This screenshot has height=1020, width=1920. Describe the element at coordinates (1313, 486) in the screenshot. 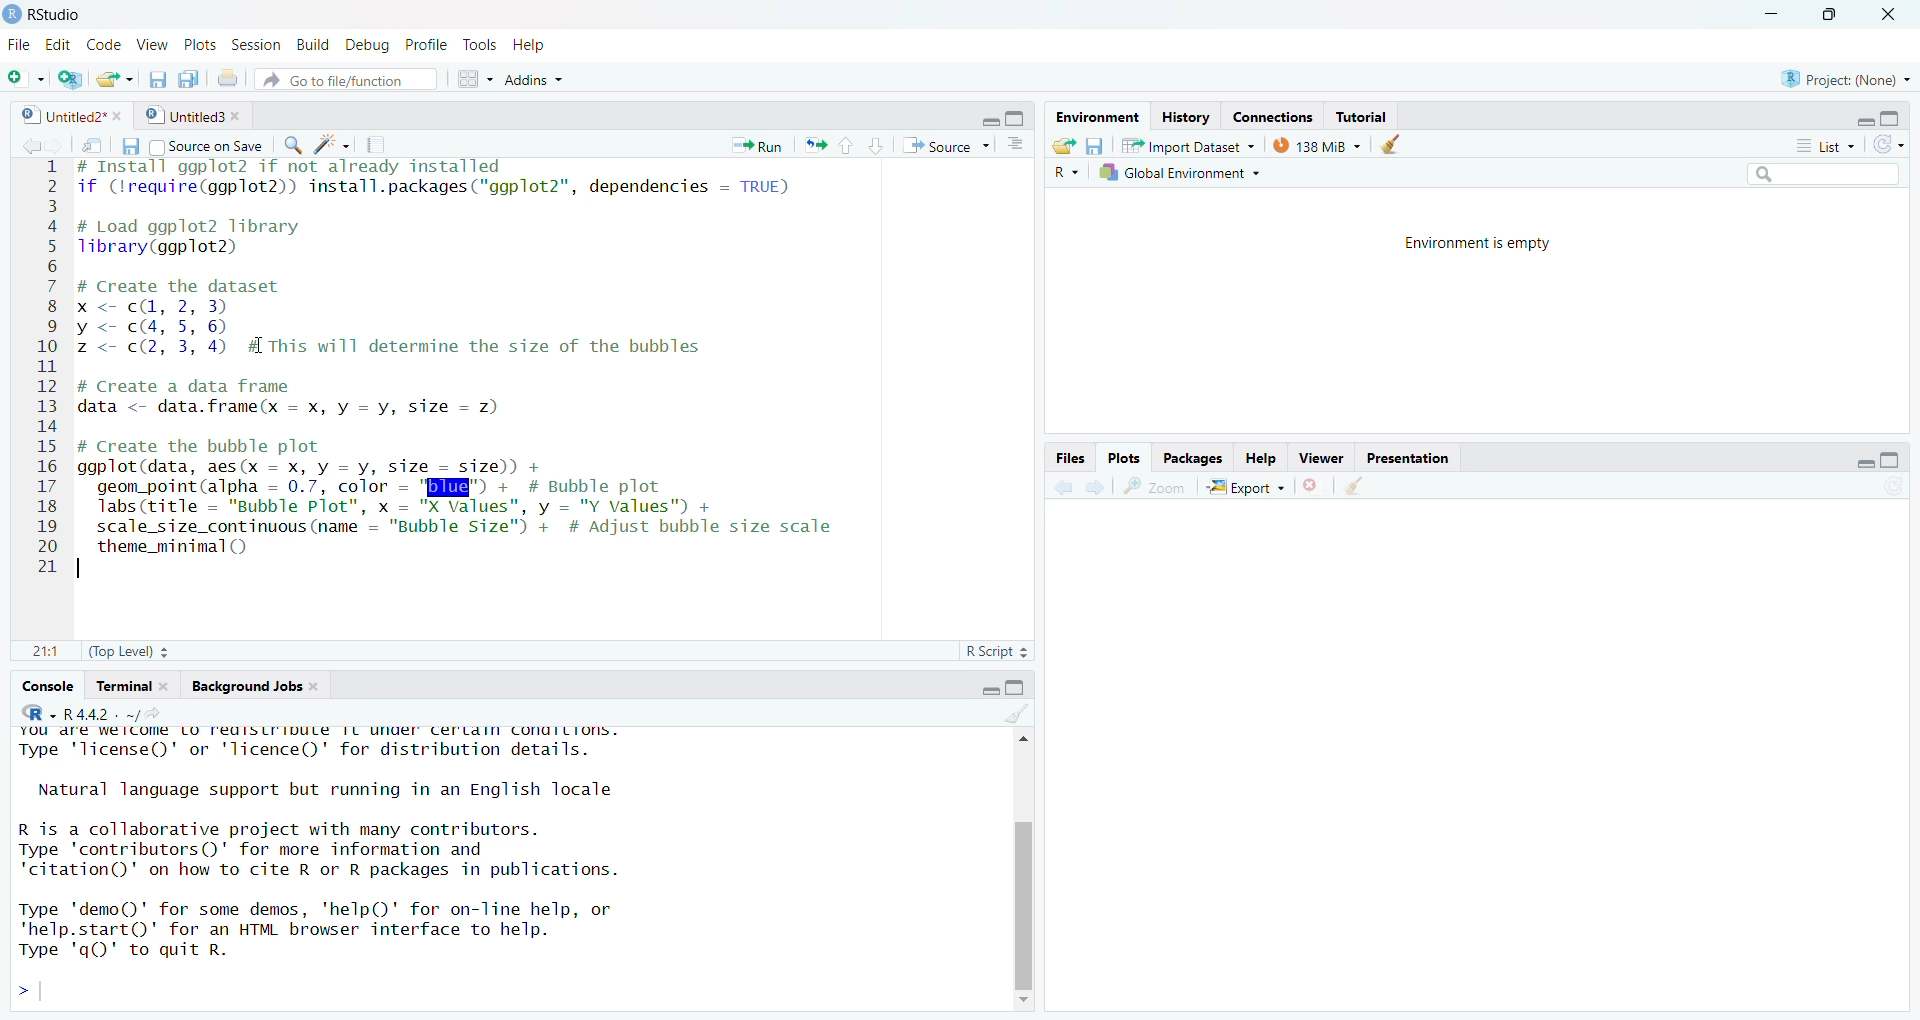

I see `remove all viewers` at that location.